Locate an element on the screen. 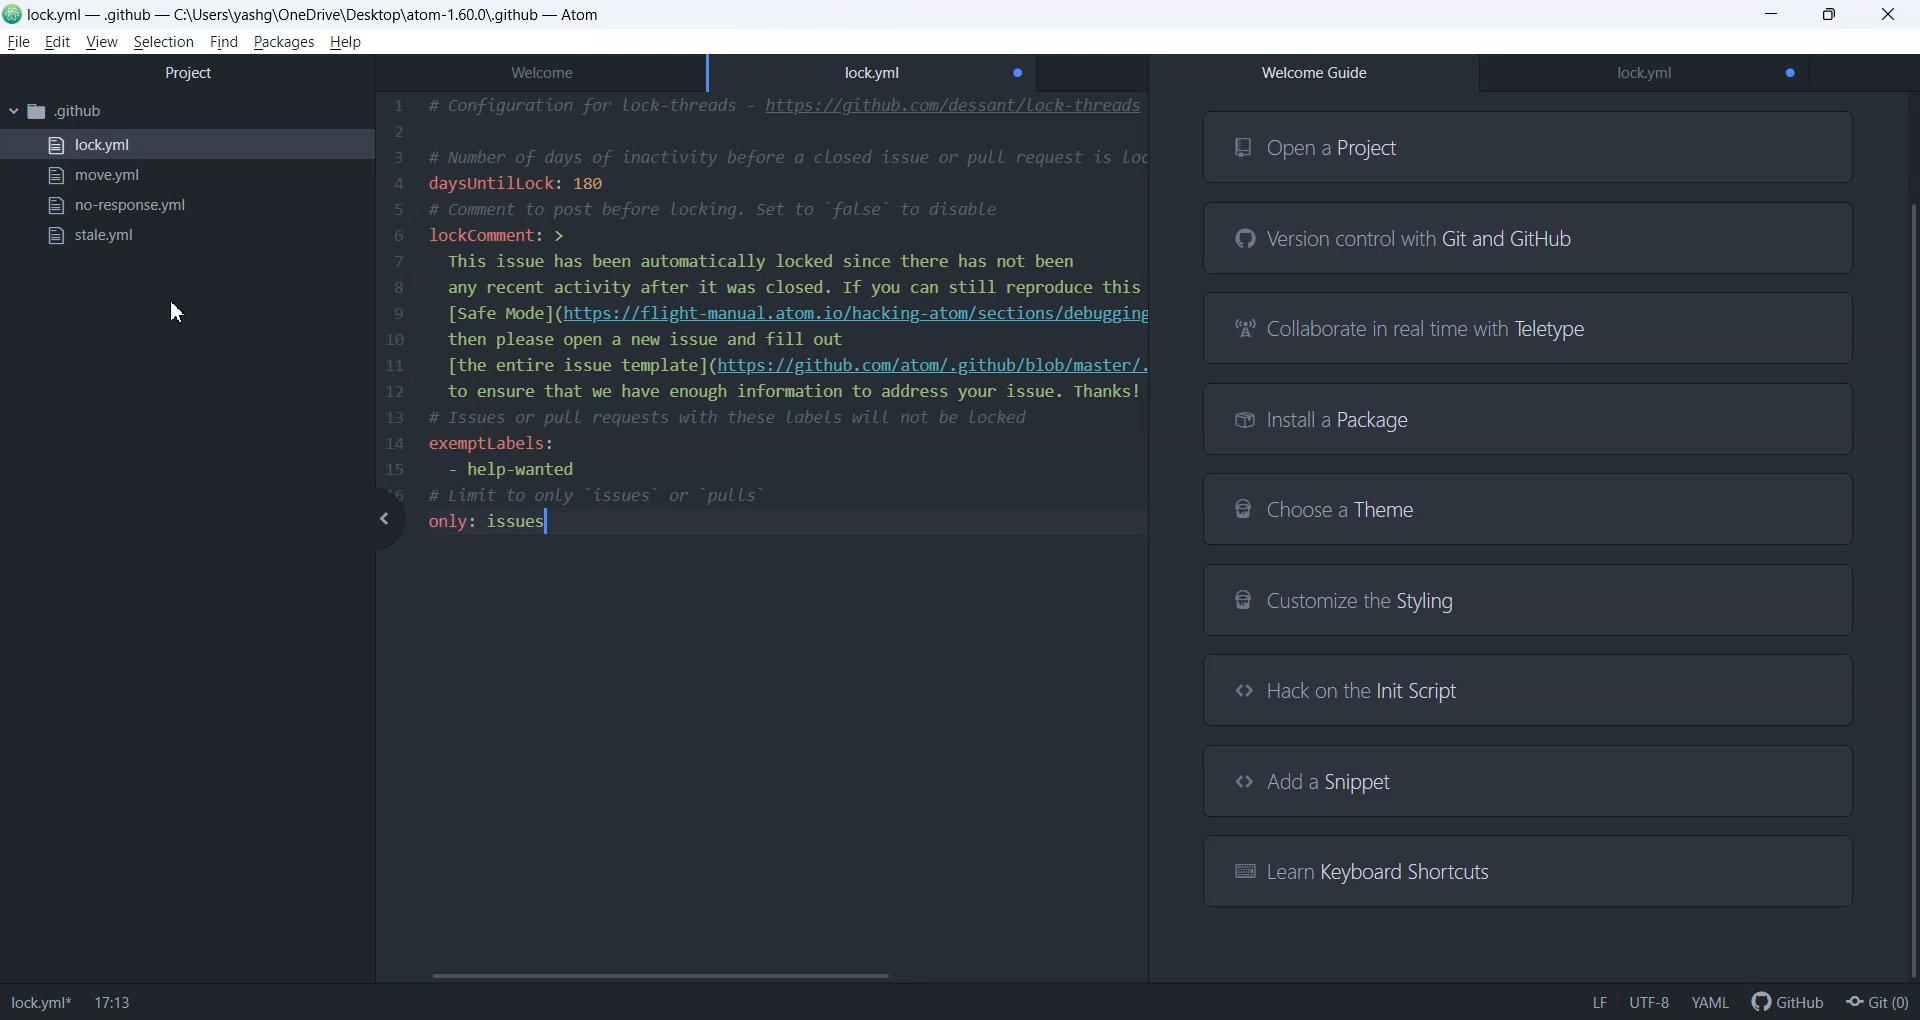 This screenshot has width=1920, height=1020. Edit is located at coordinates (57, 43).